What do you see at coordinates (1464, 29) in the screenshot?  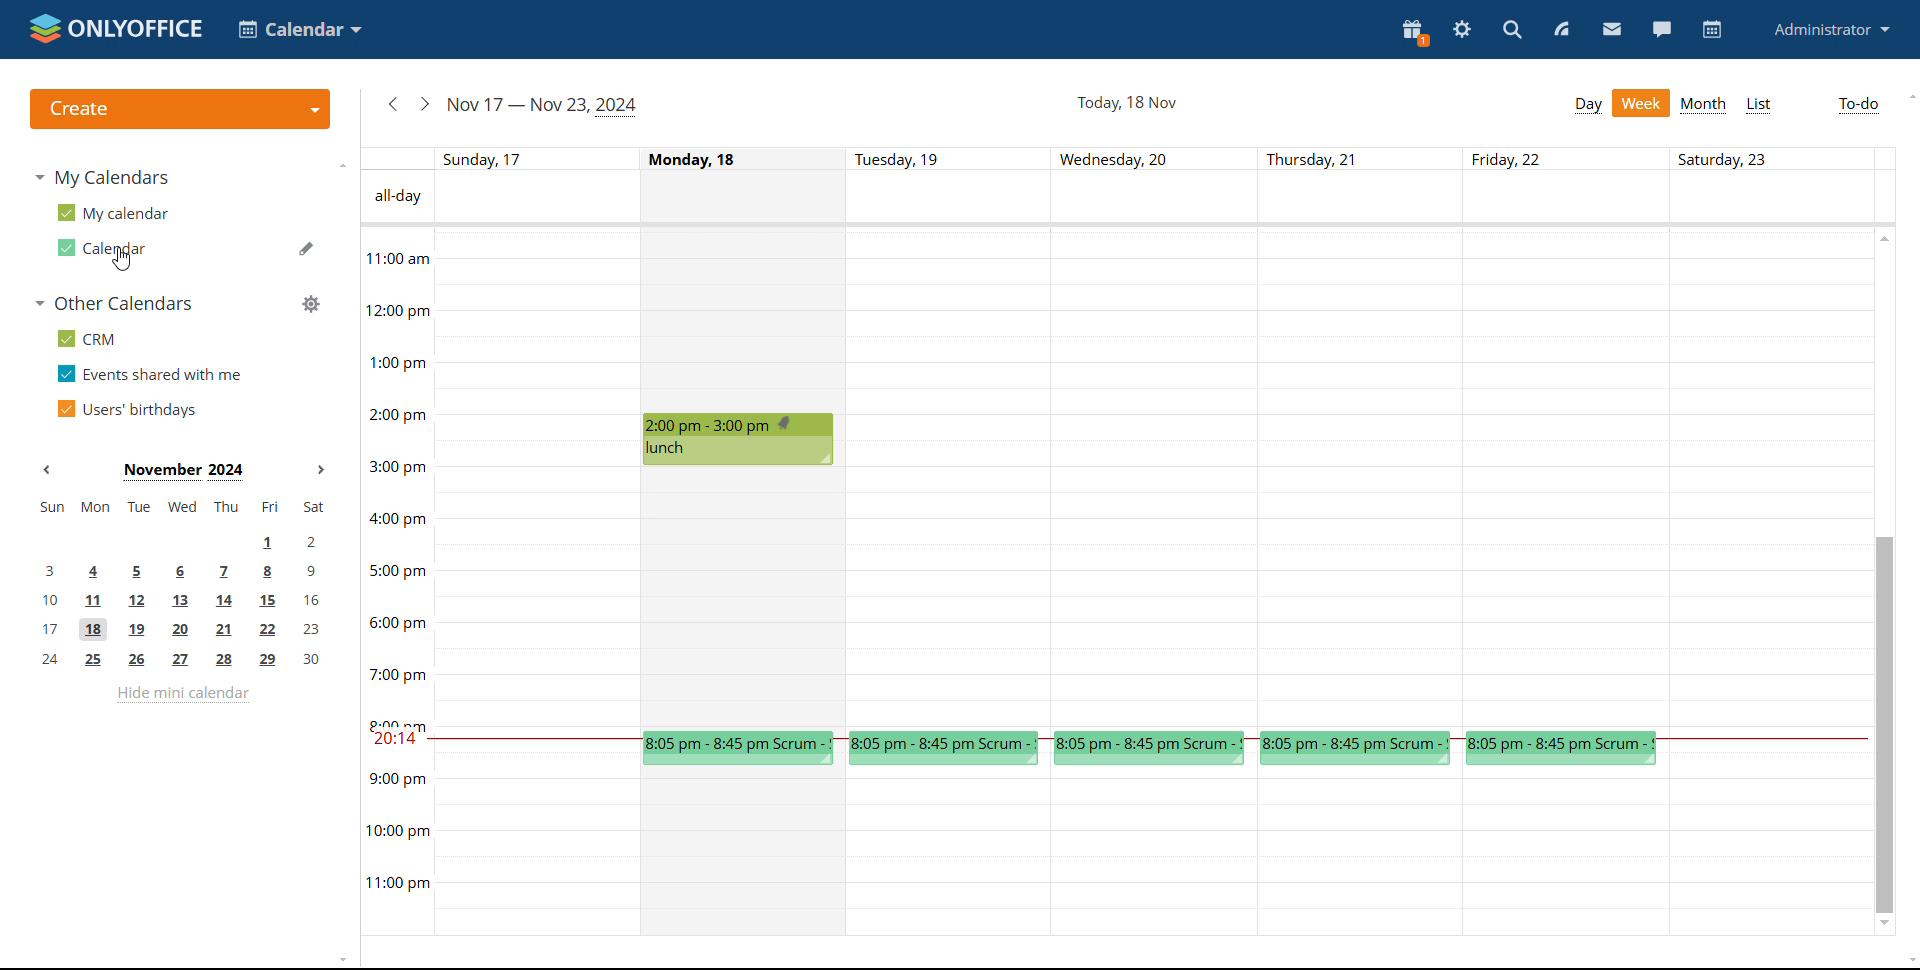 I see `settings` at bounding box center [1464, 29].